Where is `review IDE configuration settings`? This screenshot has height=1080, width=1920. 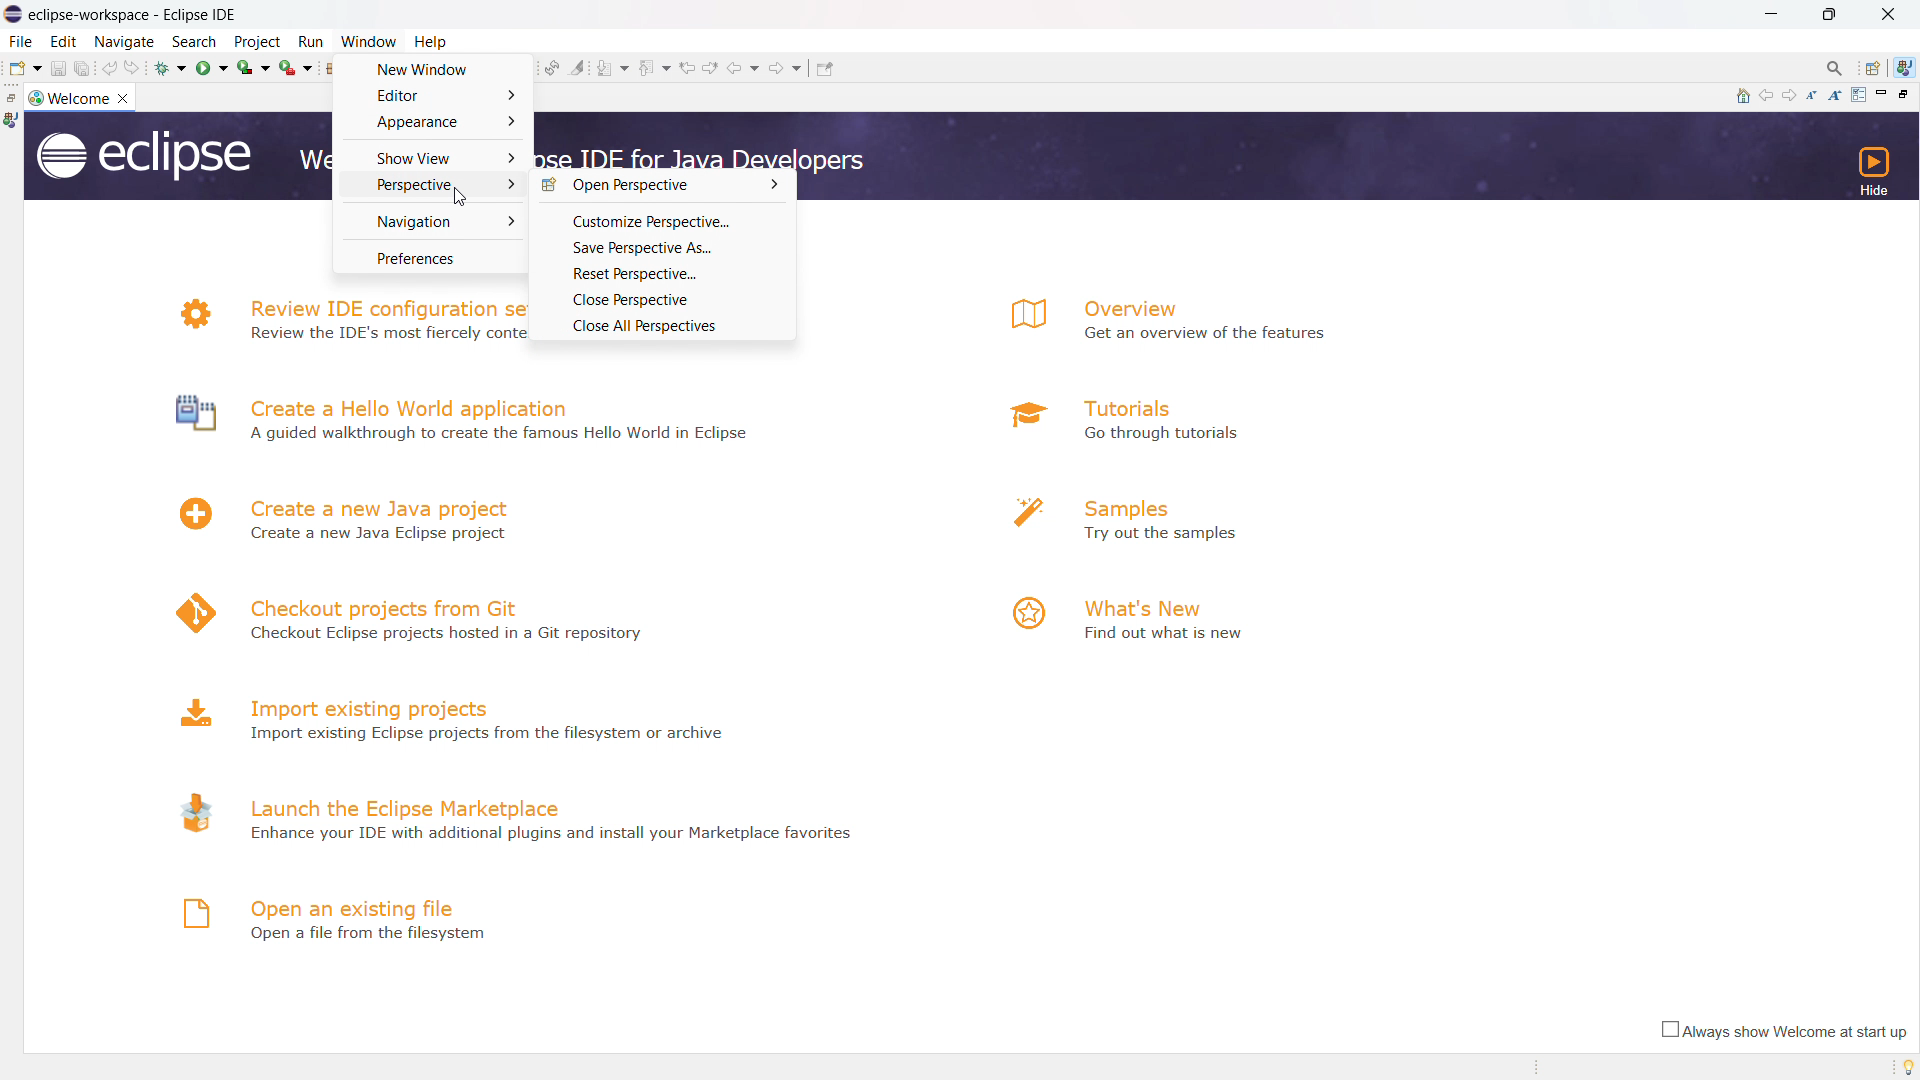
review IDE configuration settings is located at coordinates (382, 305).